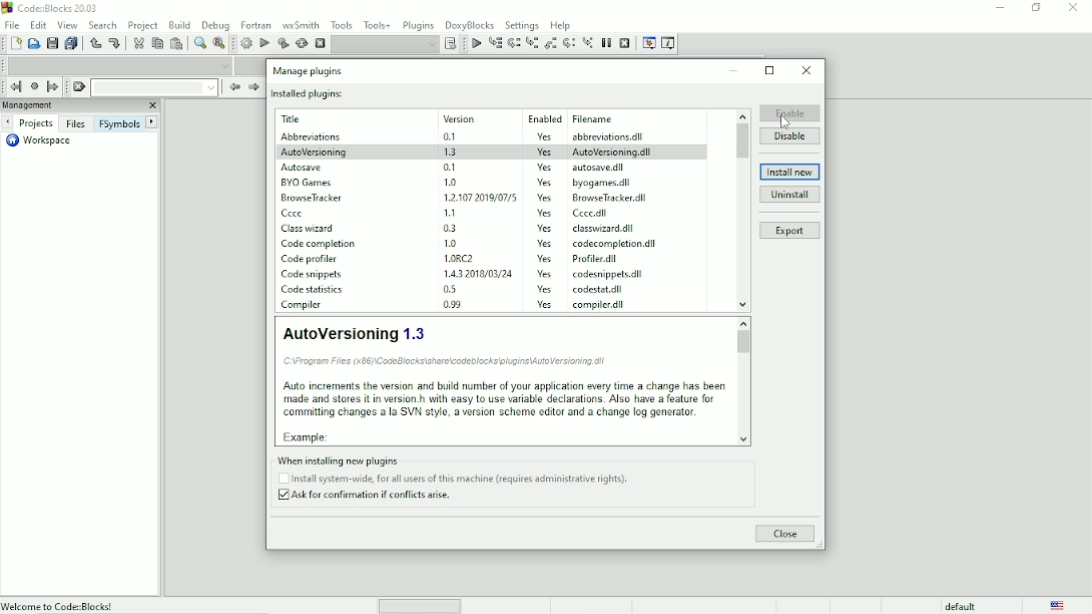 The image size is (1092, 614). Describe the element at coordinates (560, 25) in the screenshot. I see `Help` at that location.